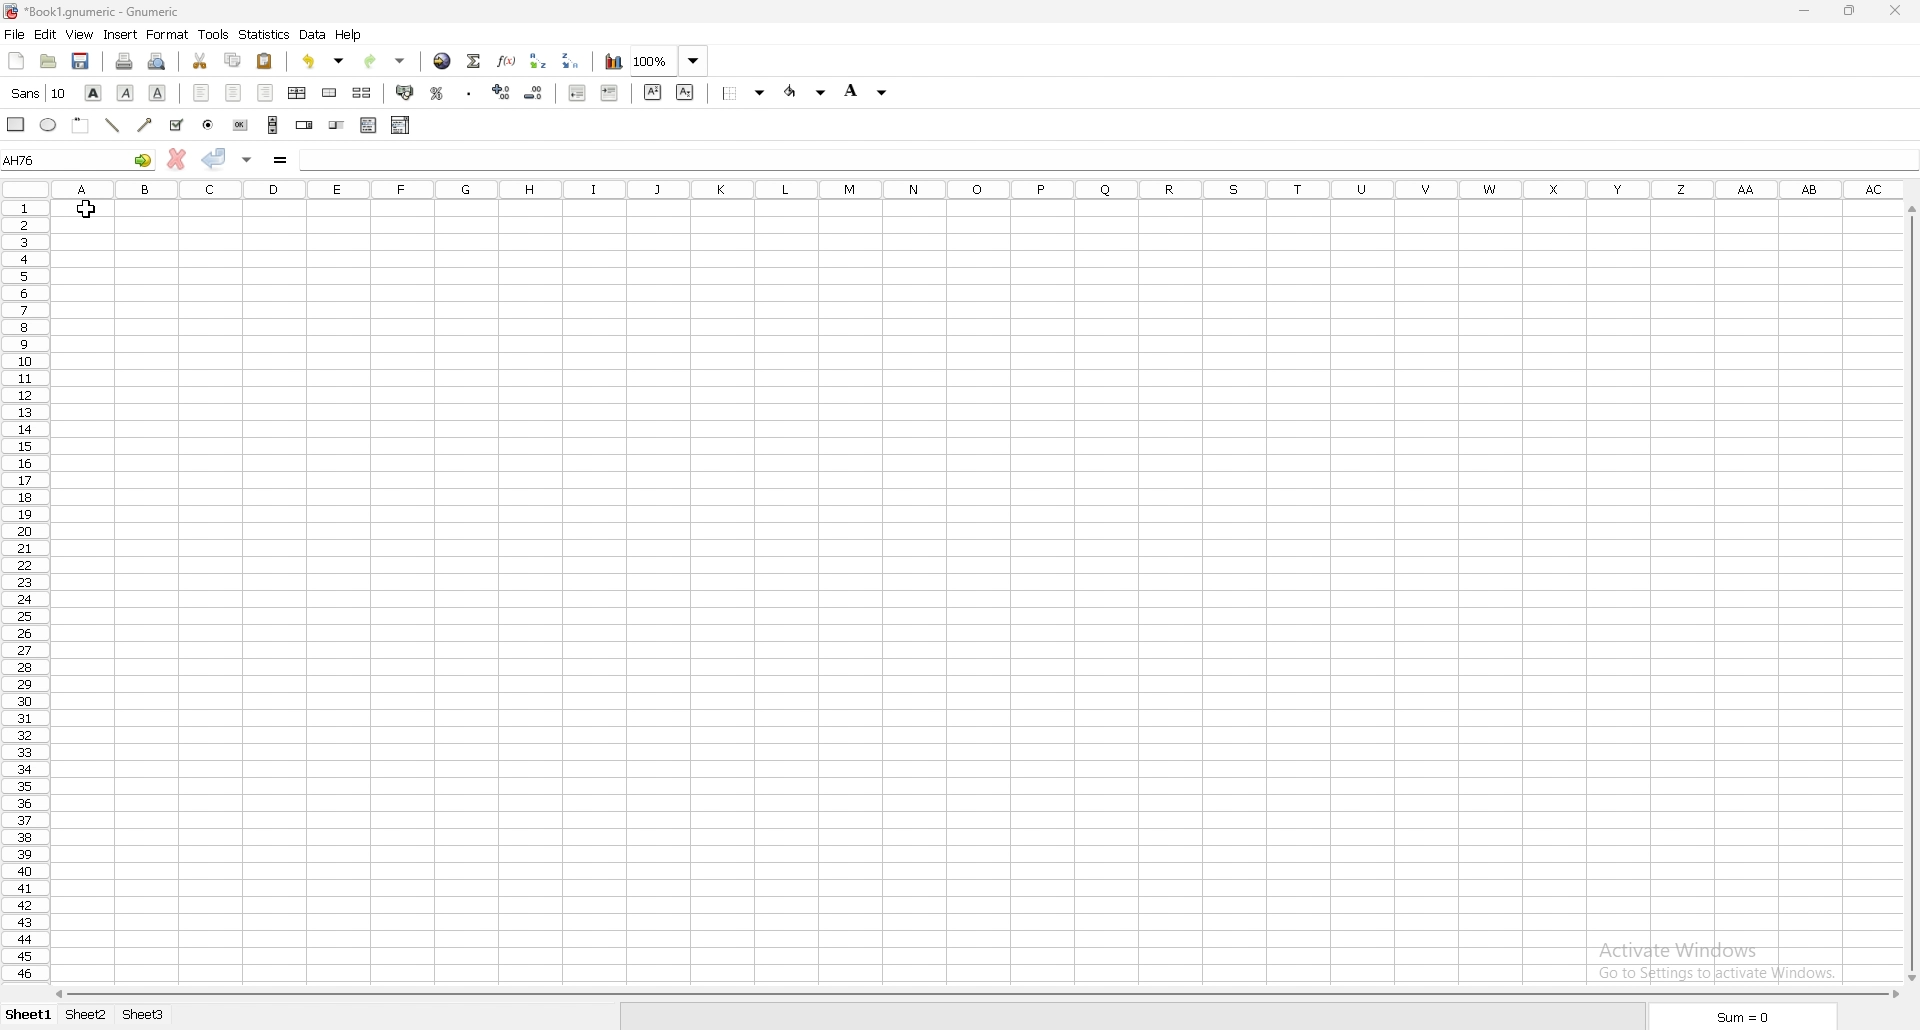 This screenshot has width=1920, height=1030. What do you see at coordinates (15, 34) in the screenshot?
I see `file` at bounding box center [15, 34].